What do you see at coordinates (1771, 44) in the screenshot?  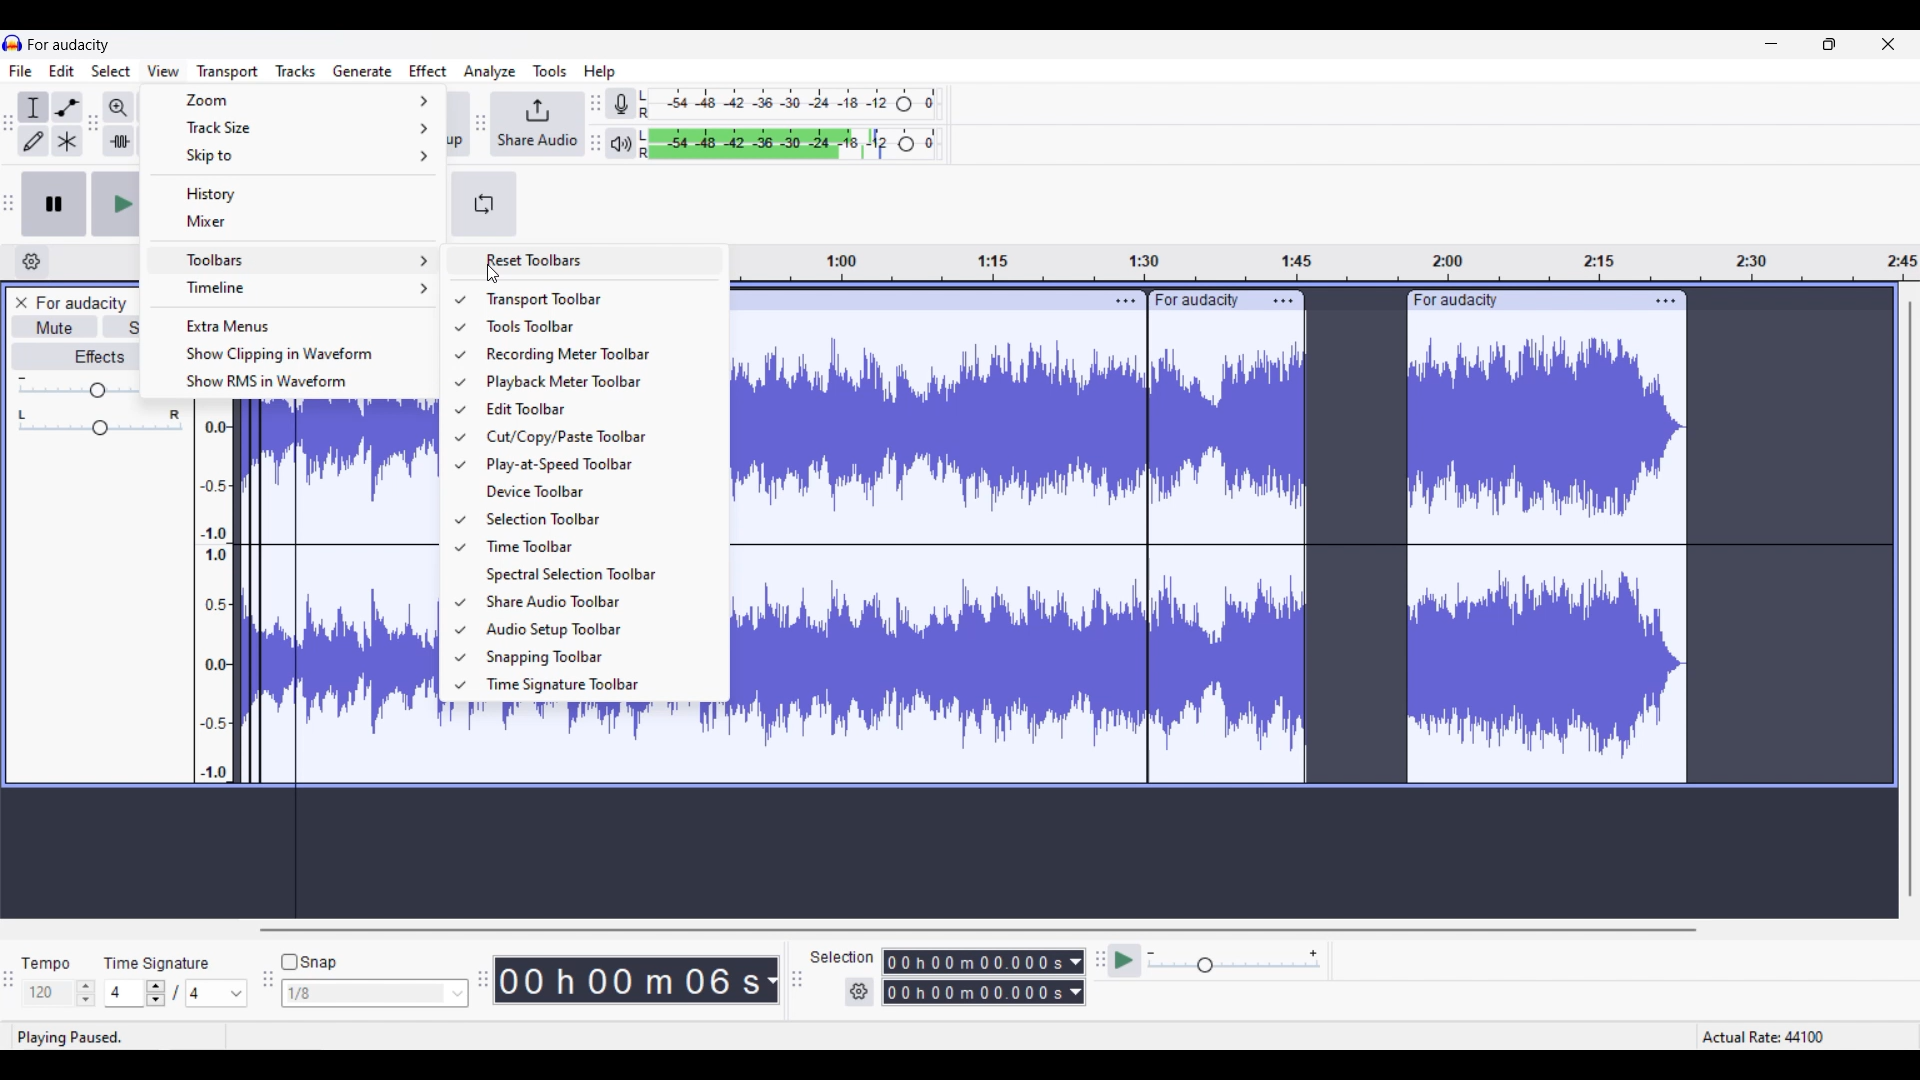 I see `Minimize` at bounding box center [1771, 44].